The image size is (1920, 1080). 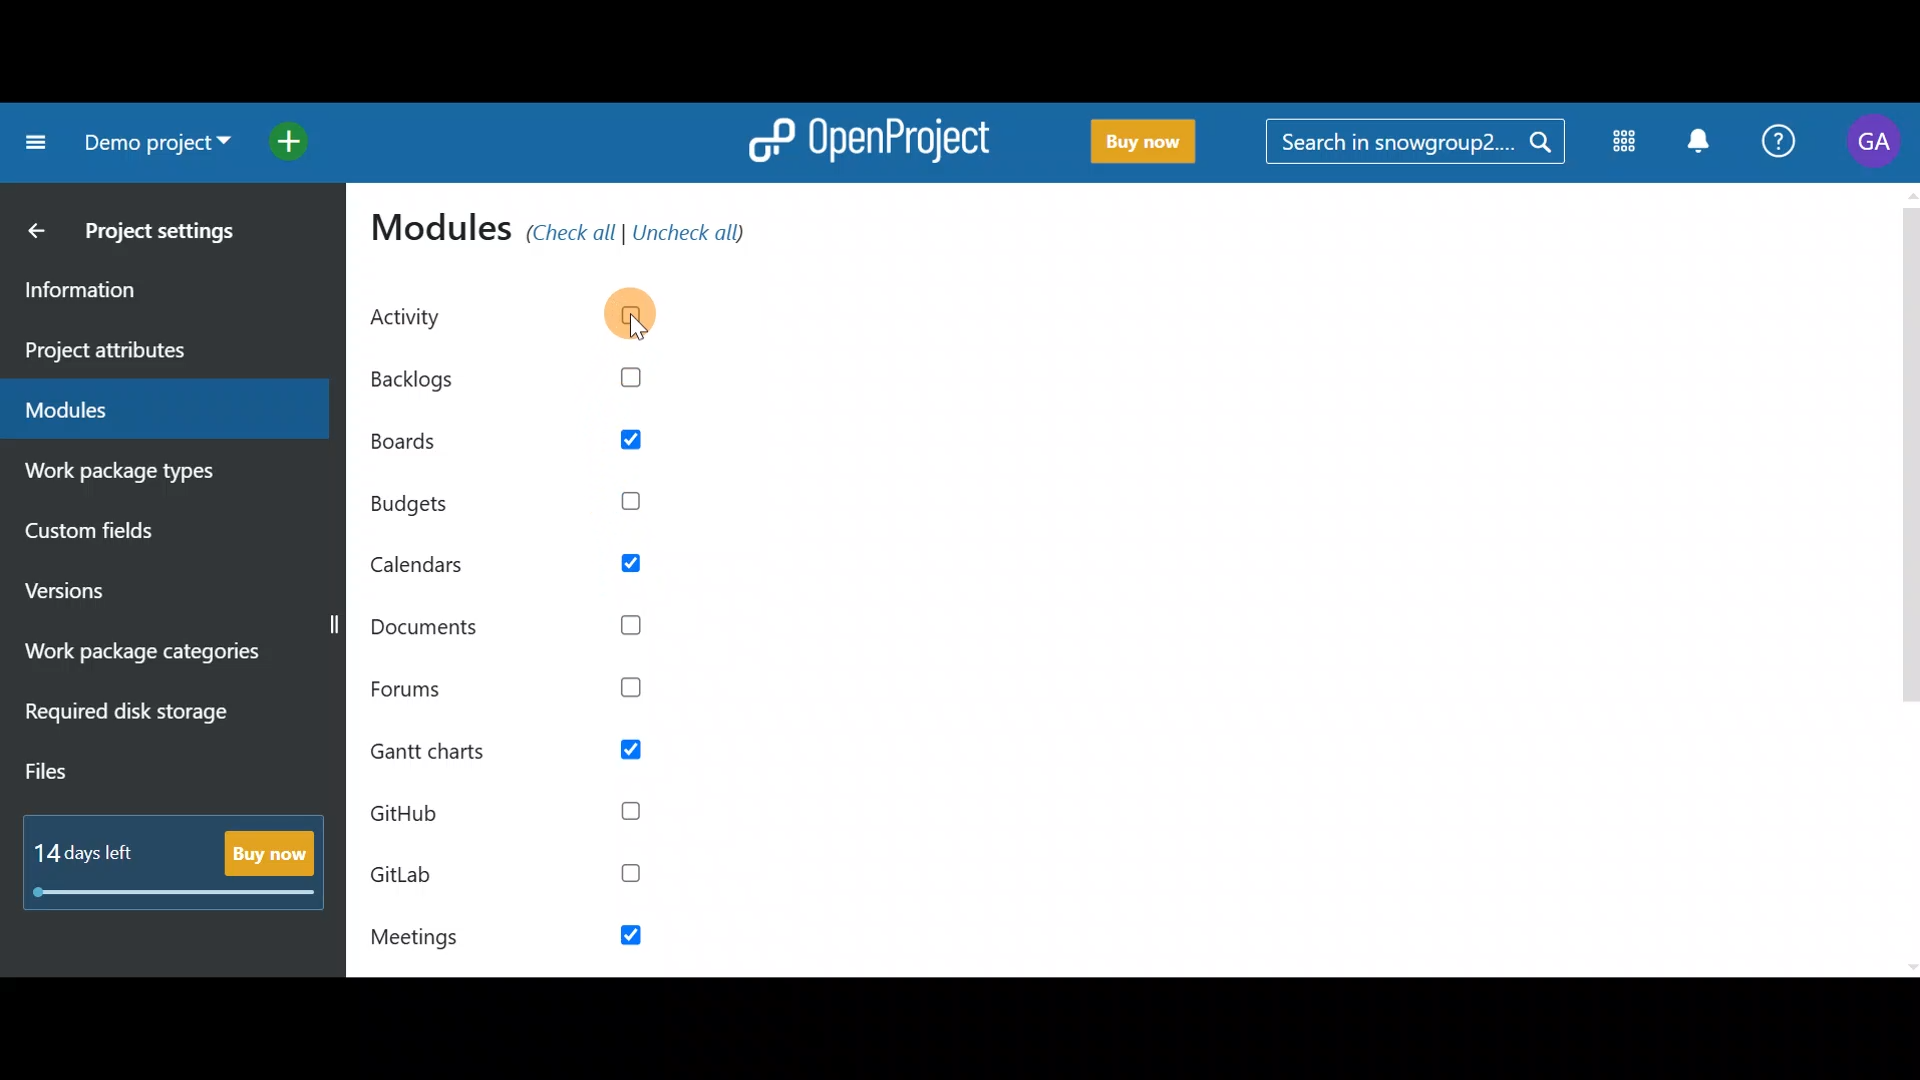 I want to click on Gantt charts, so click(x=520, y=752).